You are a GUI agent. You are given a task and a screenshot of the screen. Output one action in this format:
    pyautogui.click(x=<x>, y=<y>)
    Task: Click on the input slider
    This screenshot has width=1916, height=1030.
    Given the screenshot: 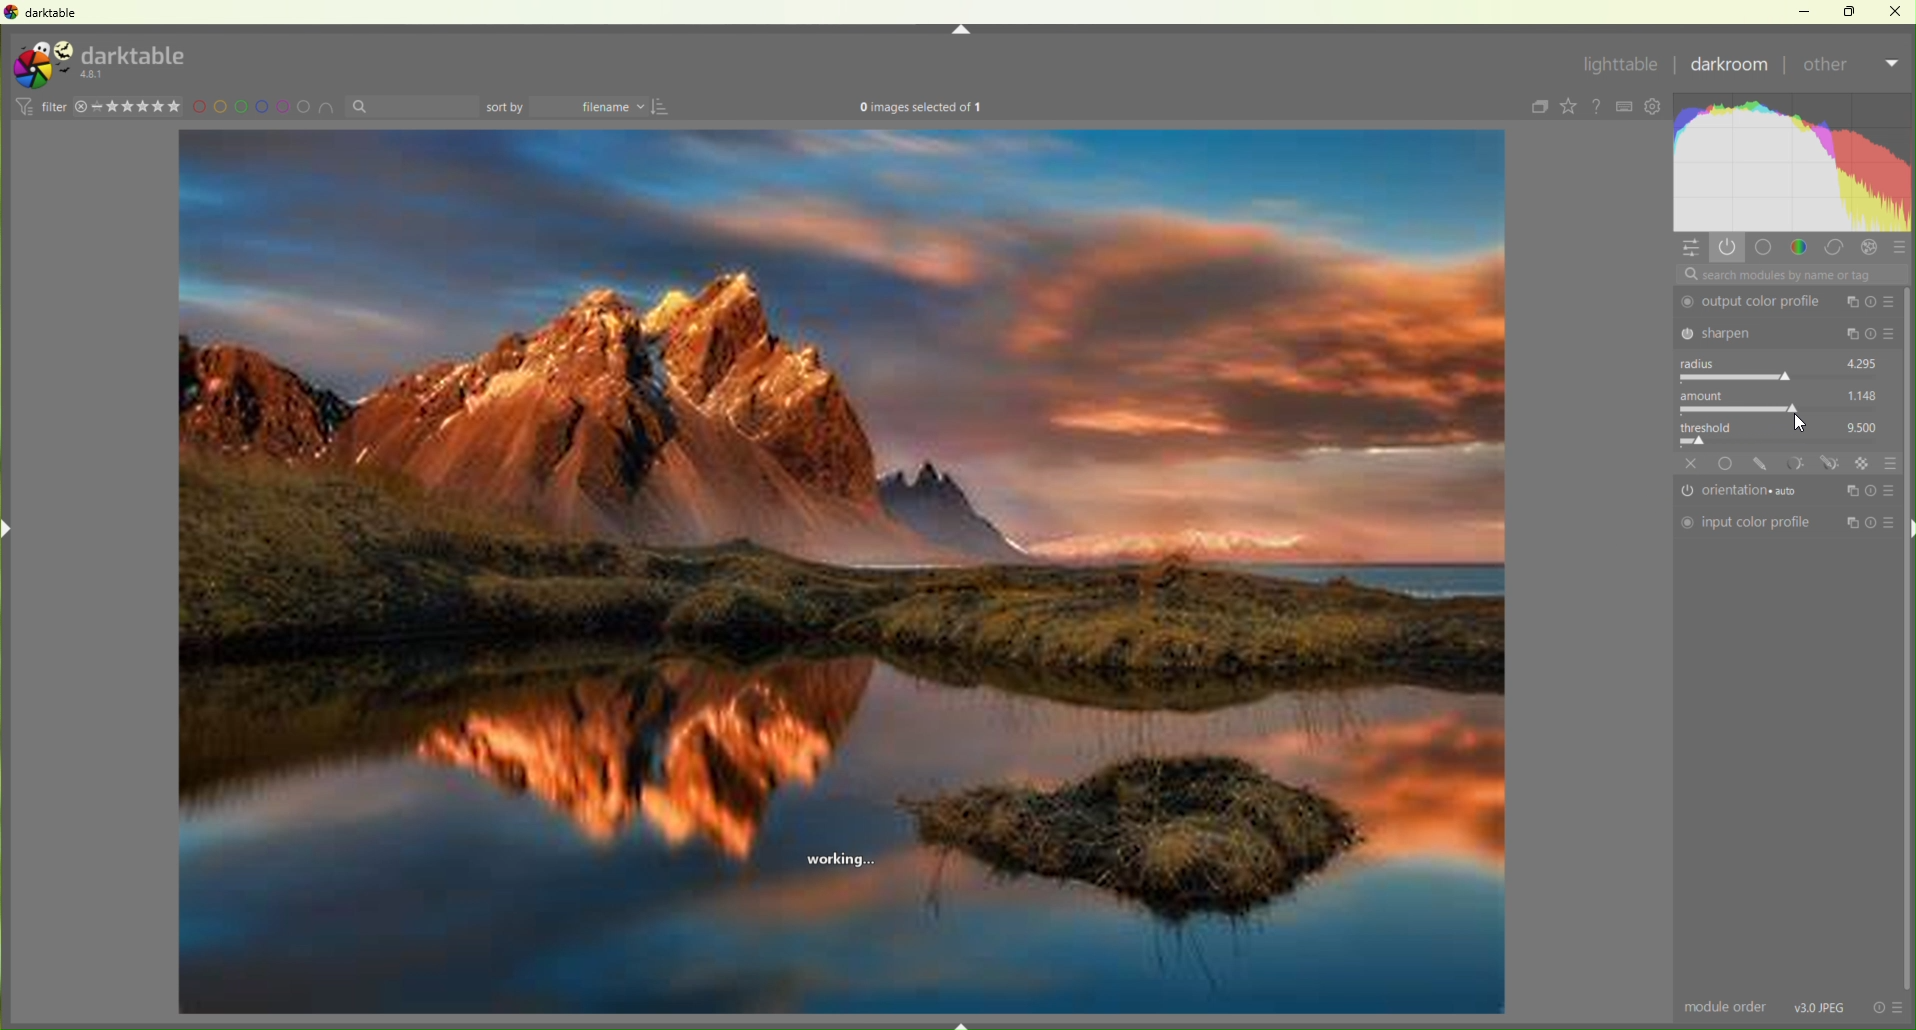 What is the action you would take?
    pyautogui.click(x=1783, y=377)
    